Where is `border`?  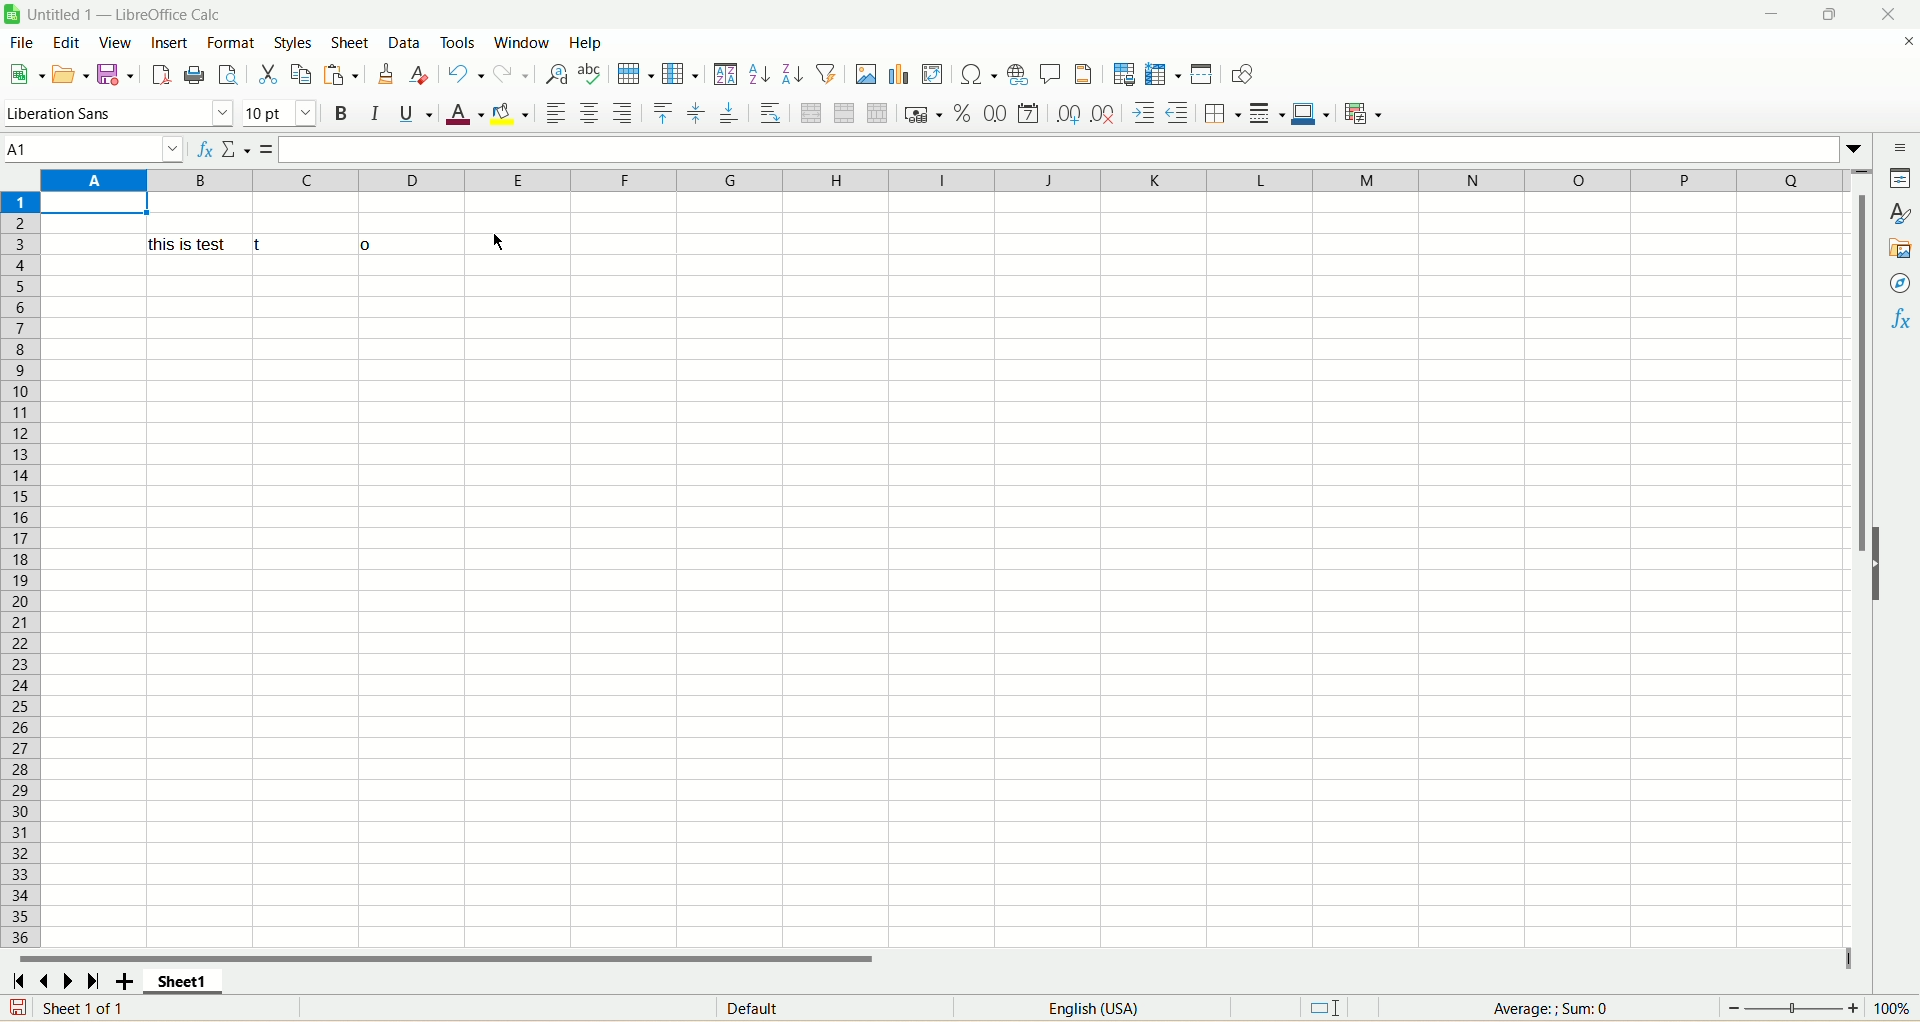
border is located at coordinates (1222, 113).